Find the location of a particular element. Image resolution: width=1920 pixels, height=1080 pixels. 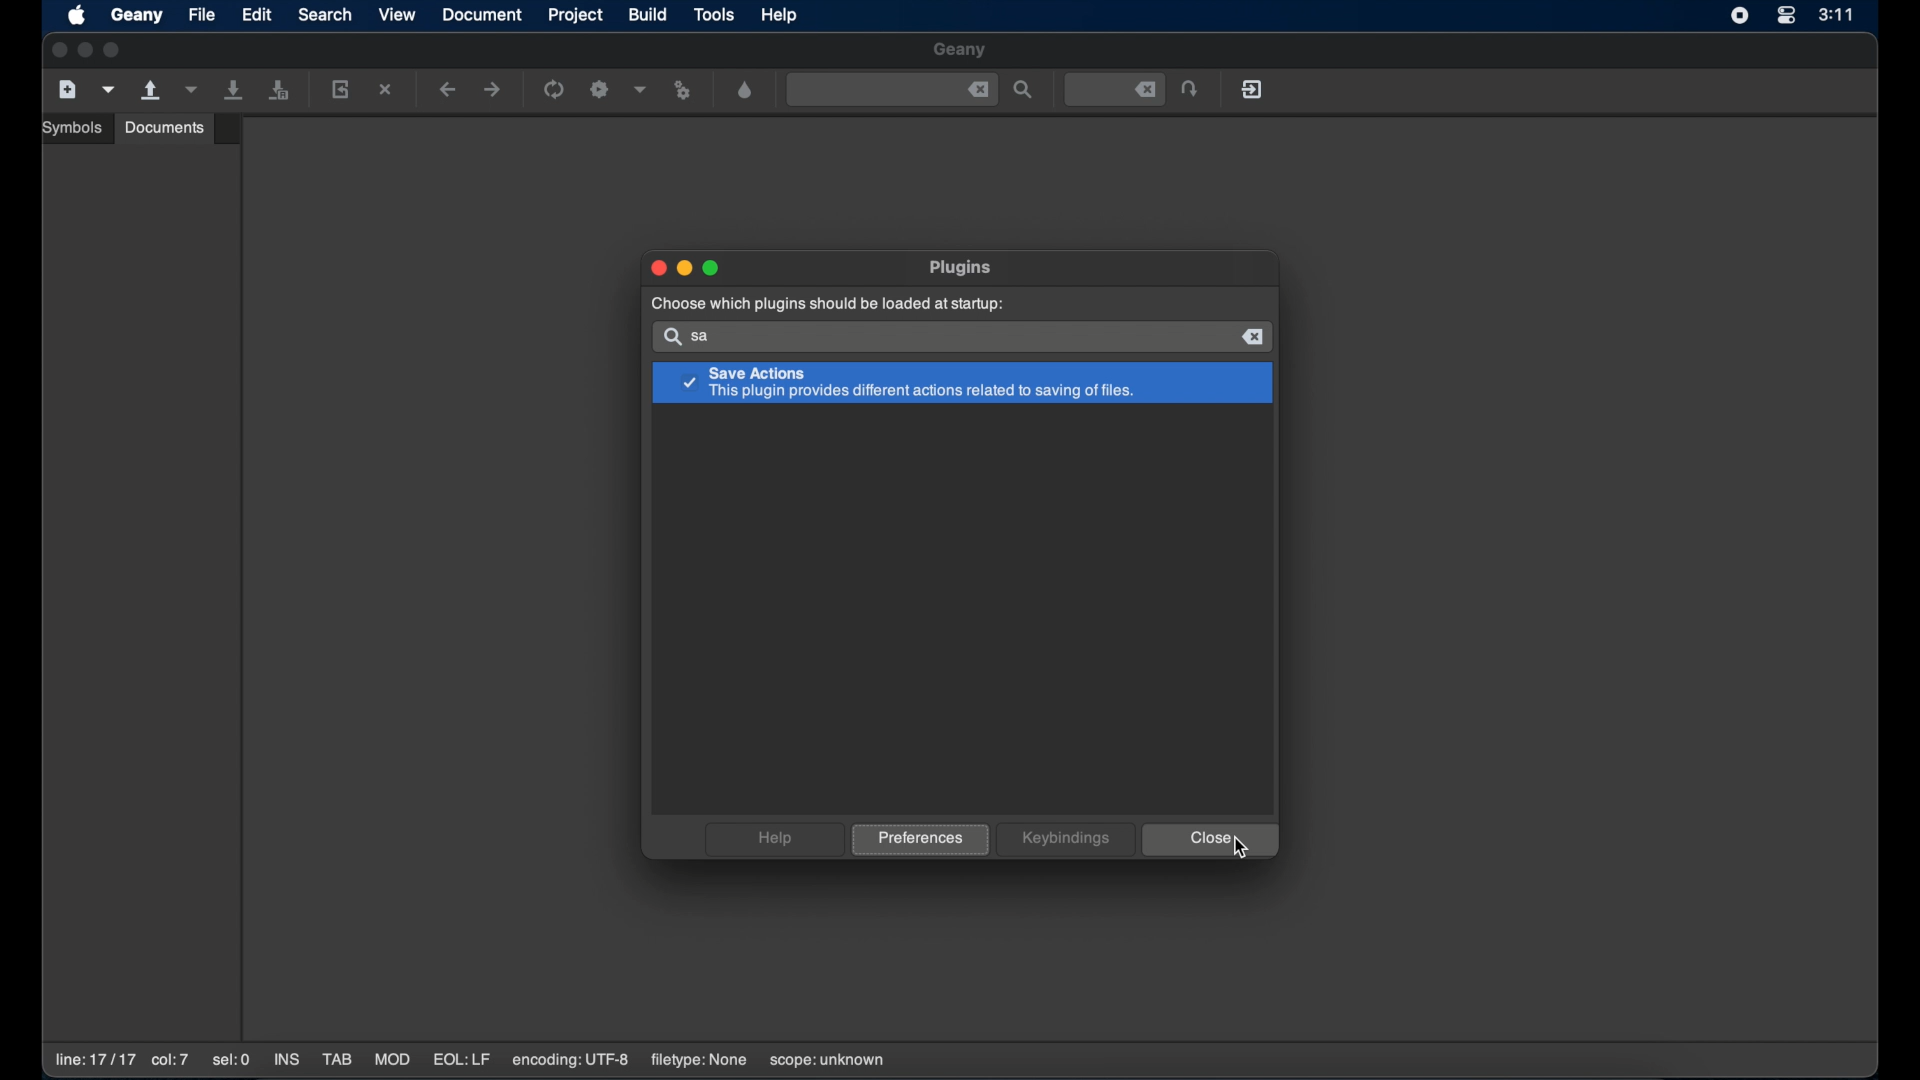

symbols is located at coordinates (75, 128).